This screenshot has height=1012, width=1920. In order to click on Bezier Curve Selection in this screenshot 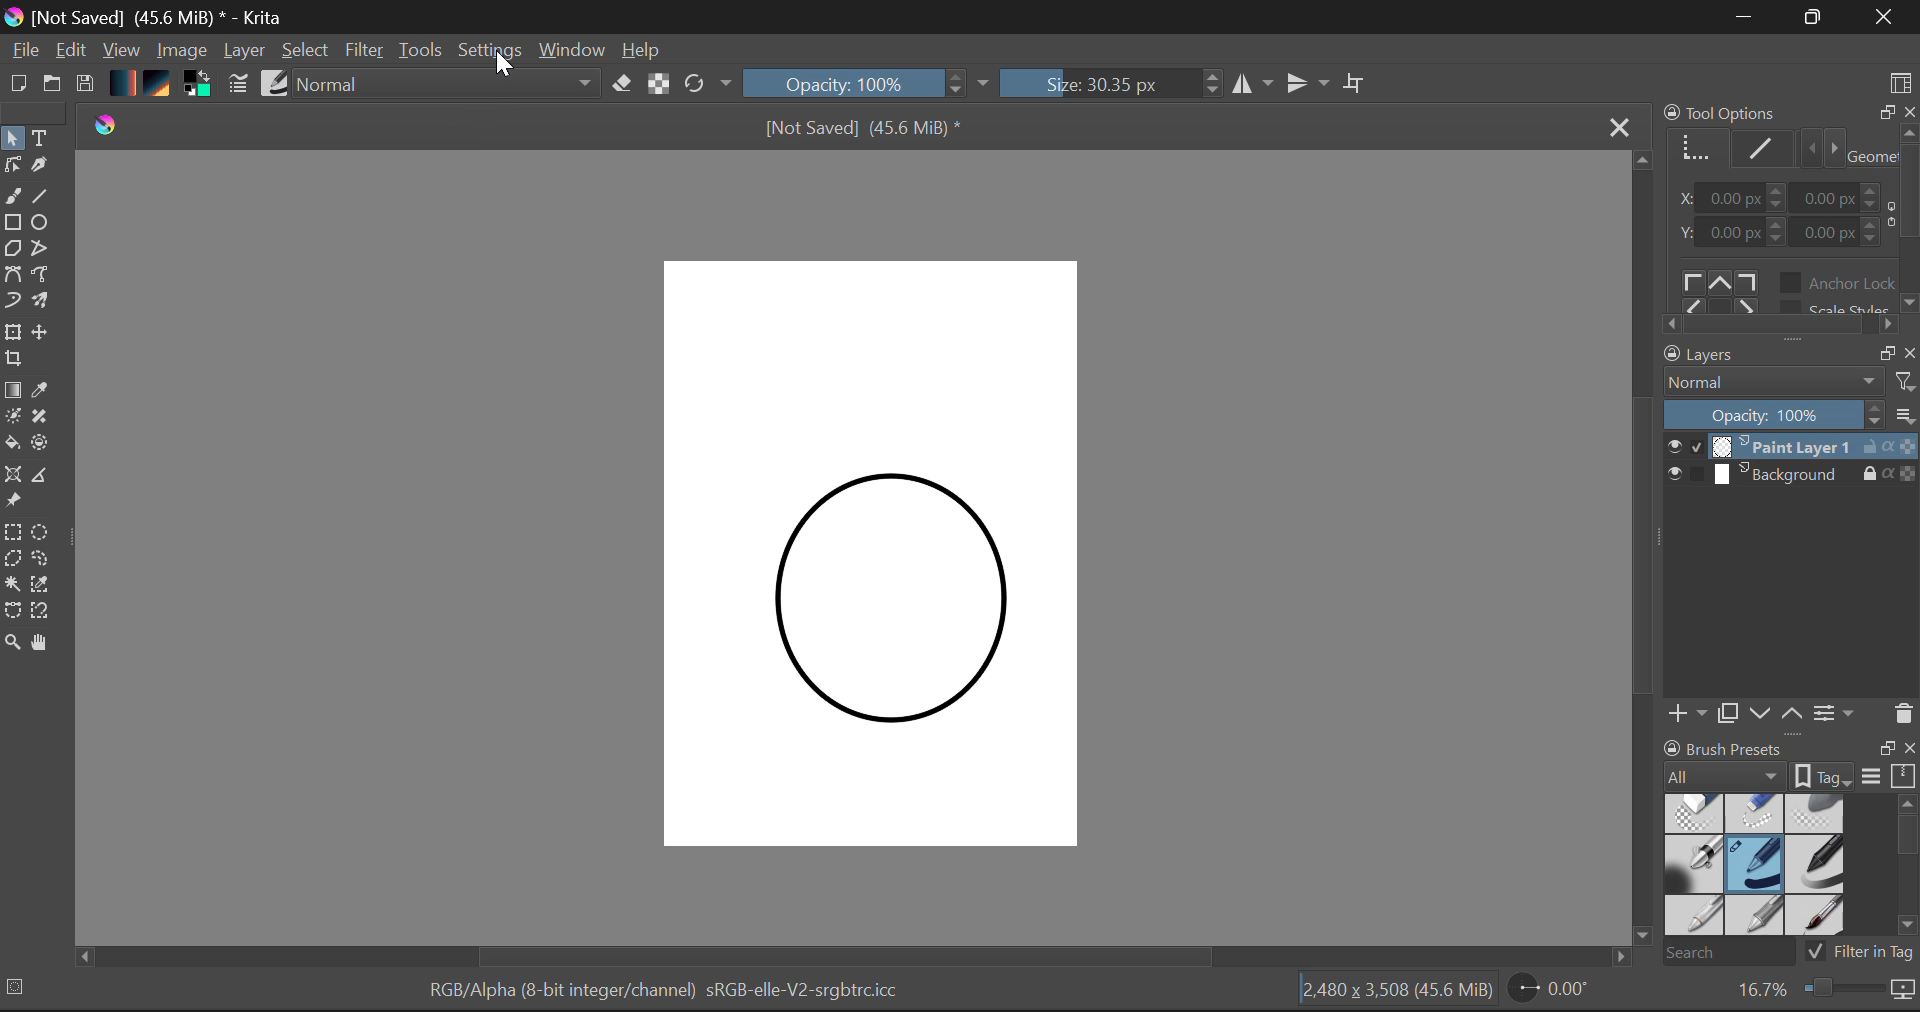, I will do `click(12, 610)`.